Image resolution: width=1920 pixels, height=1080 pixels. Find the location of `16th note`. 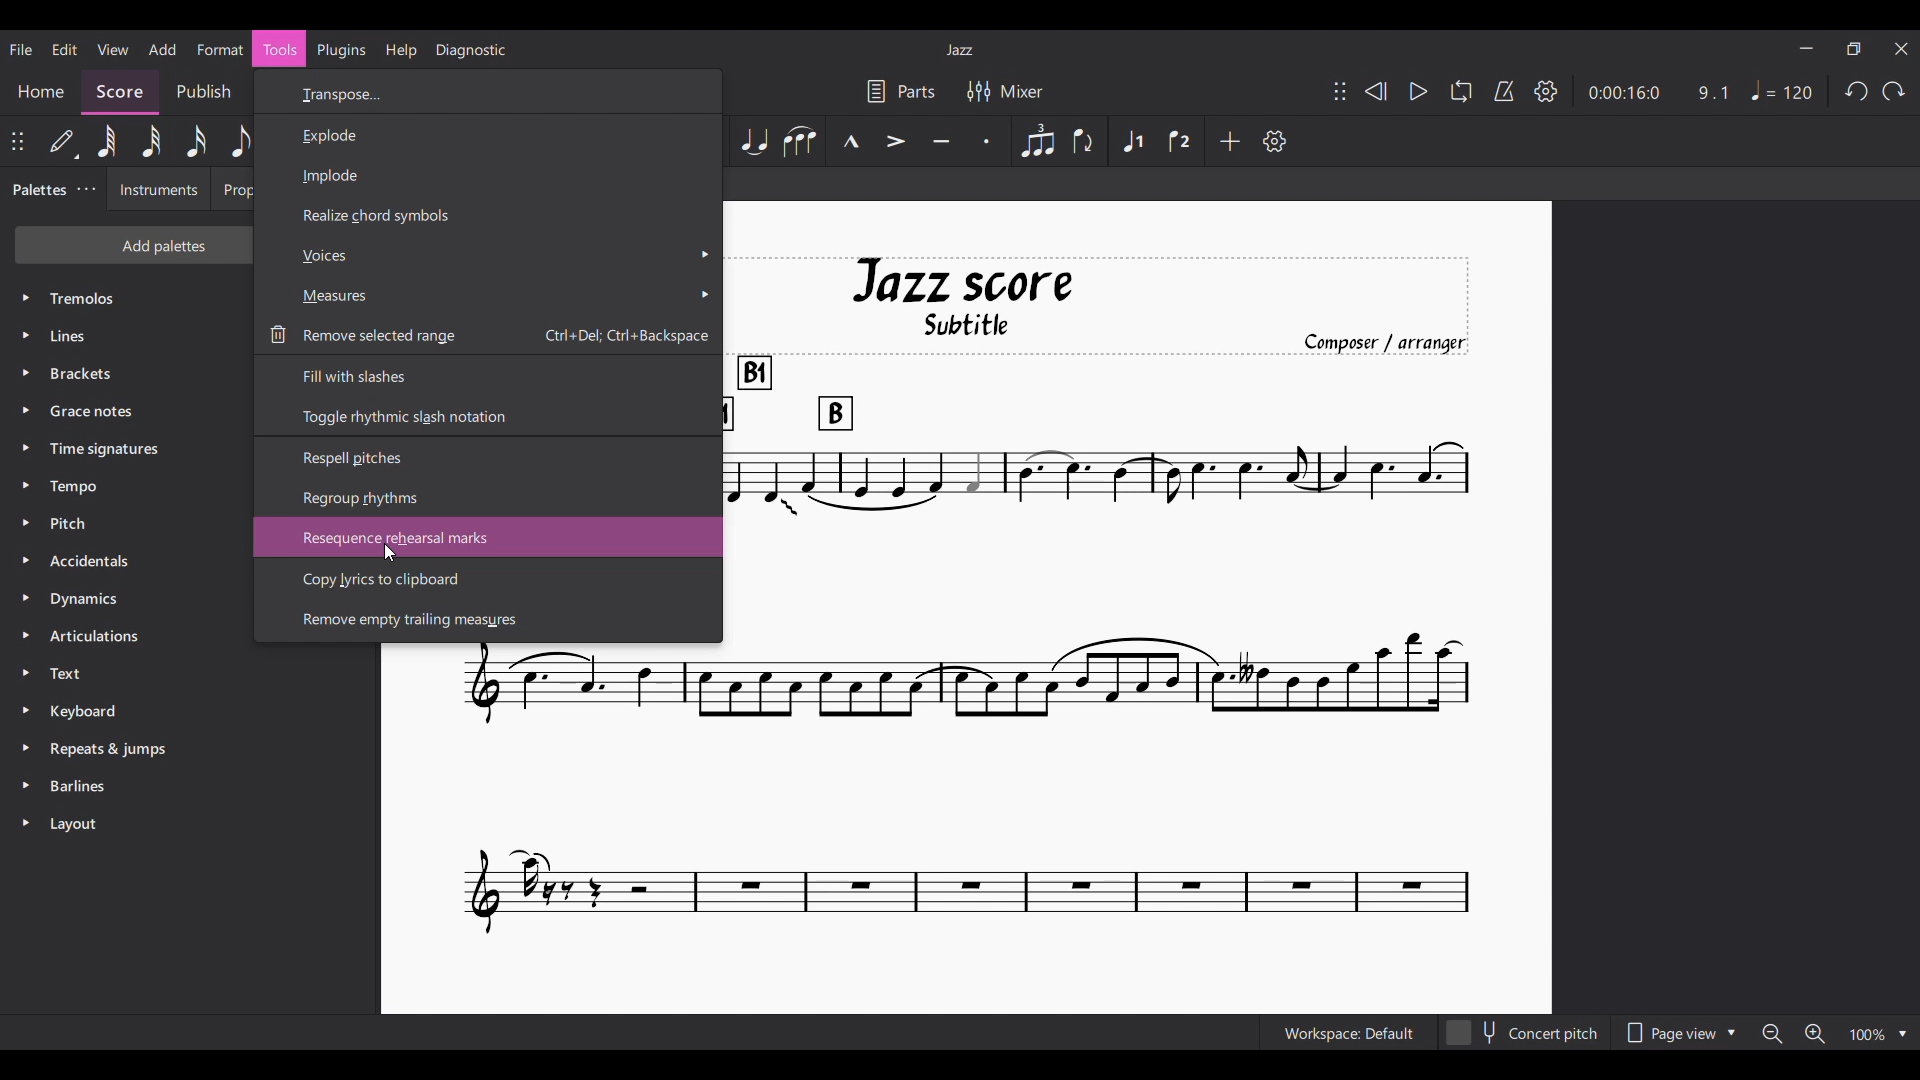

16th note is located at coordinates (196, 141).